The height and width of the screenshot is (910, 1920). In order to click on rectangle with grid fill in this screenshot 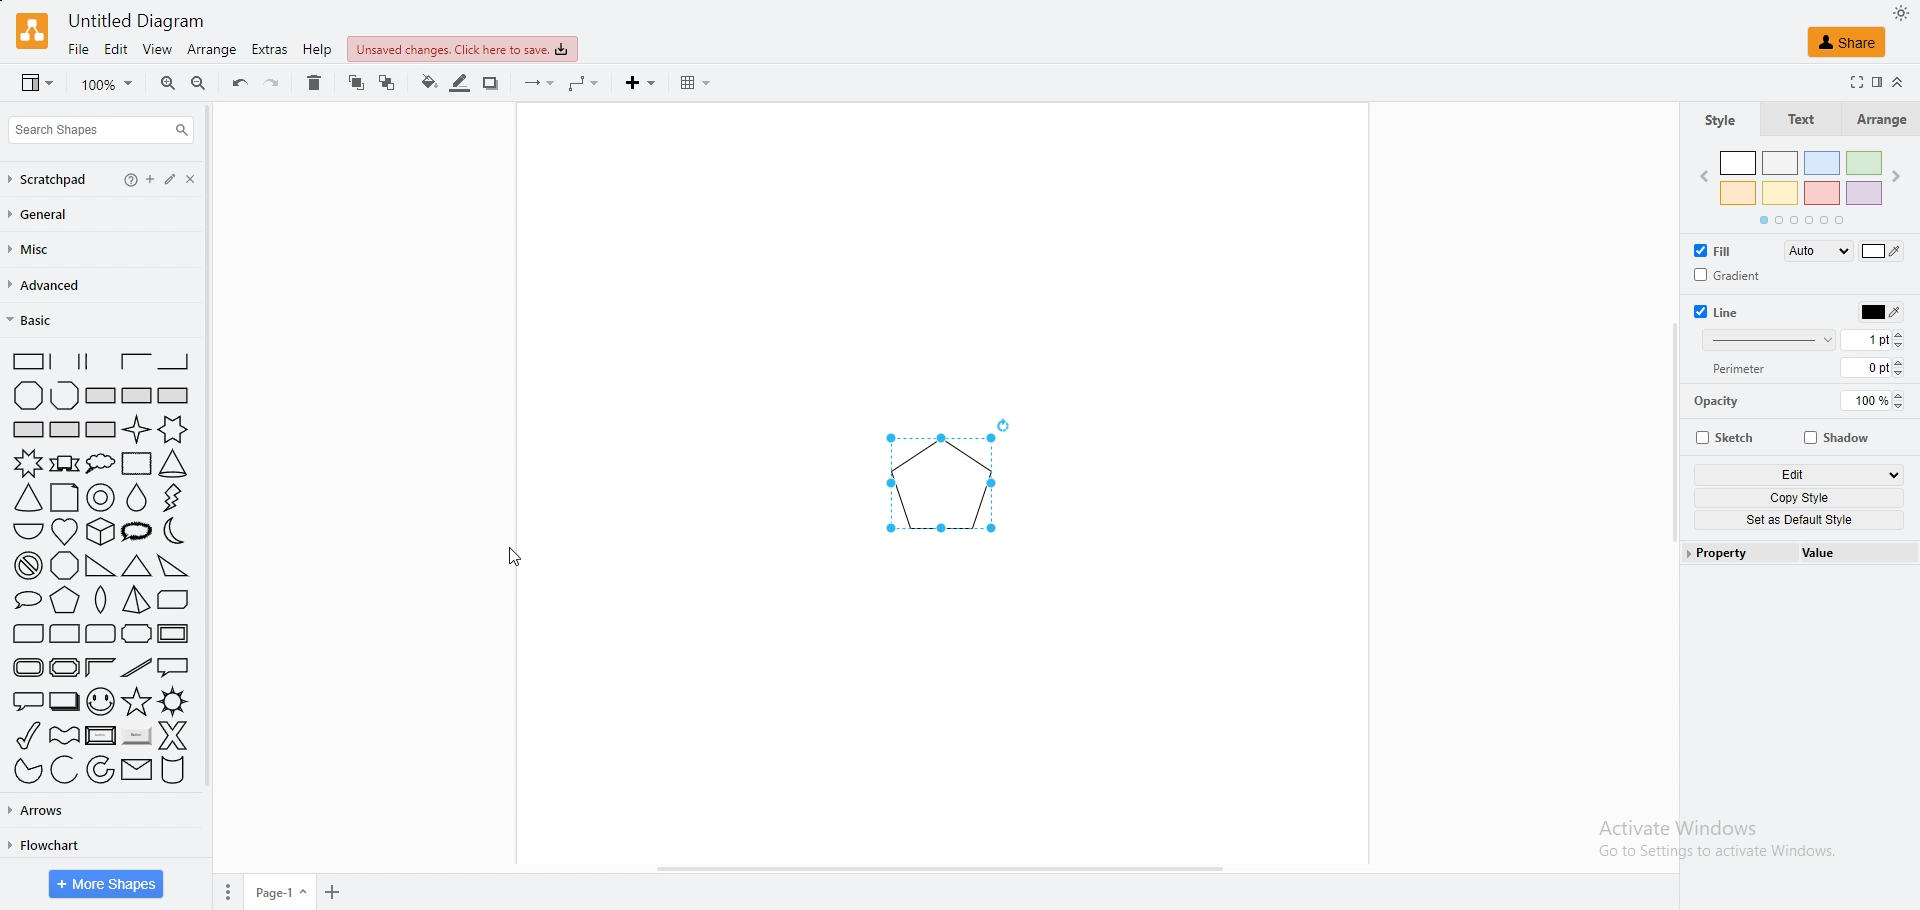, I will do `click(65, 430)`.